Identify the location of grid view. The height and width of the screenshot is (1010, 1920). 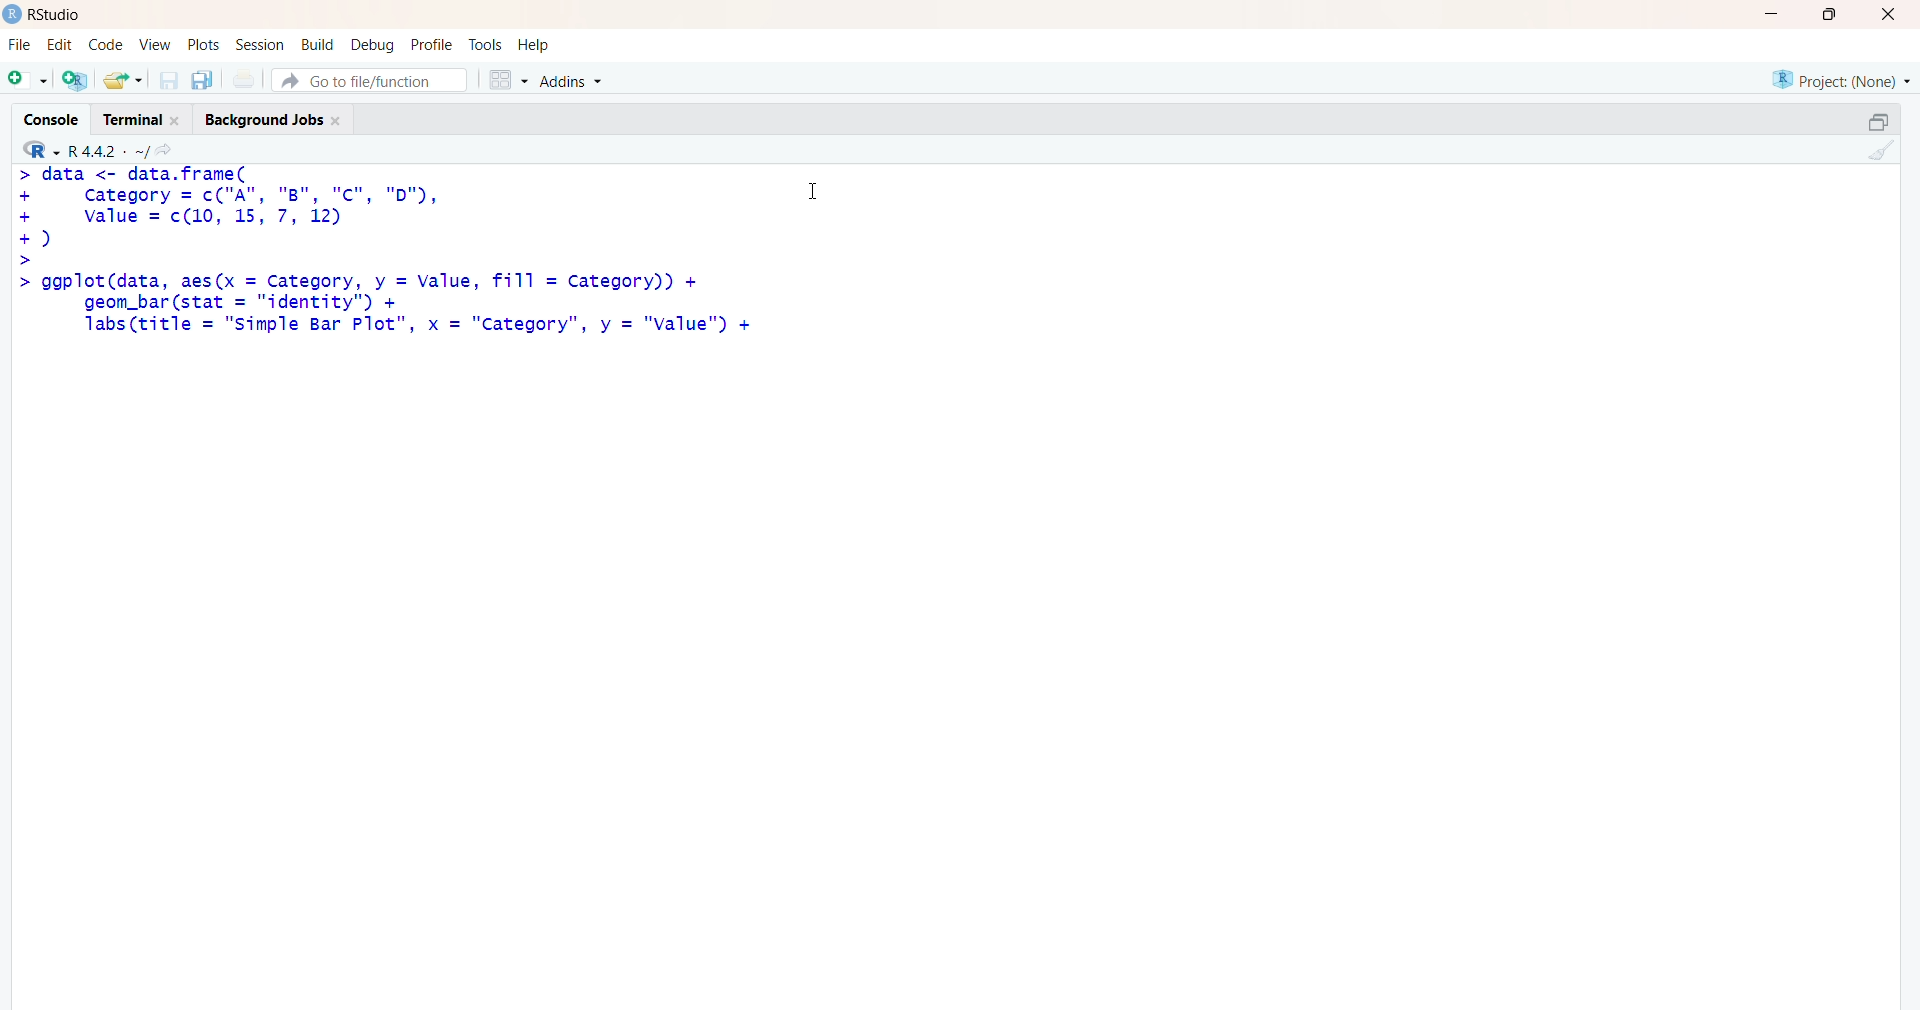
(507, 79).